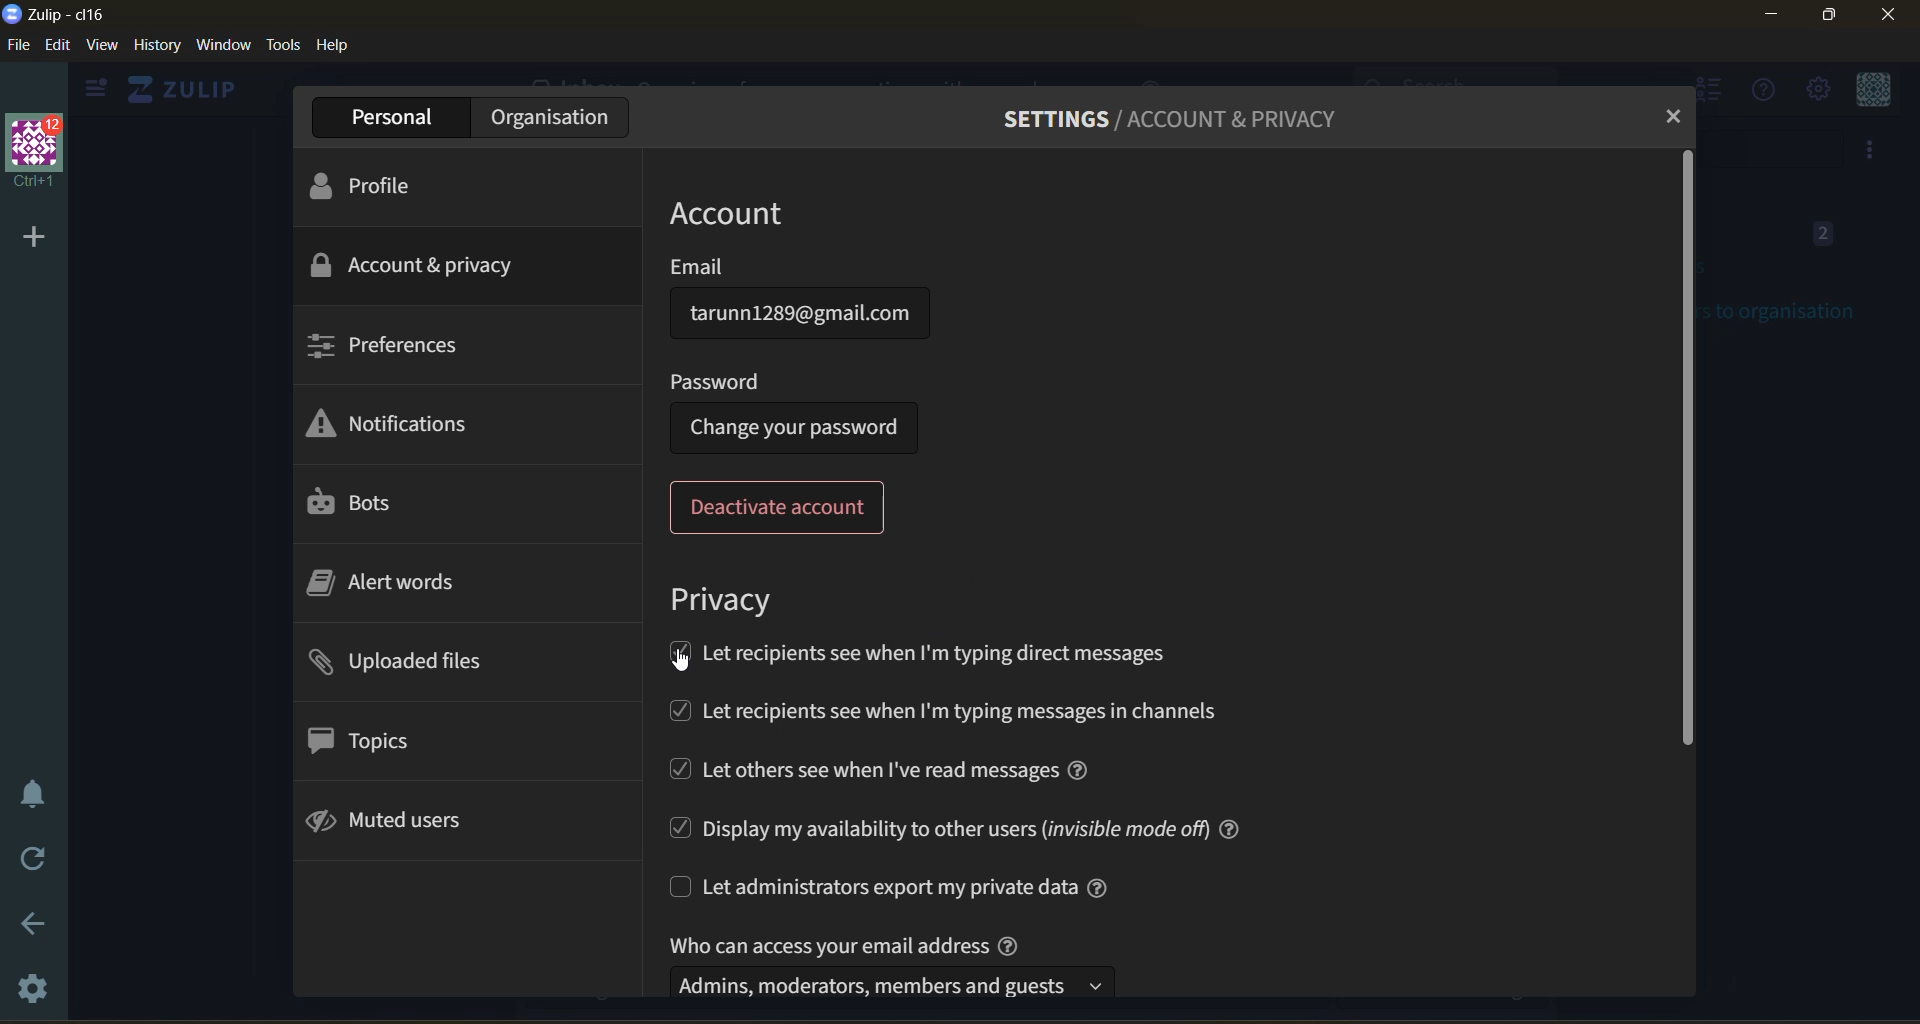 Image resolution: width=1920 pixels, height=1024 pixels. Describe the element at coordinates (1668, 117) in the screenshot. I see `close tab` at that location.